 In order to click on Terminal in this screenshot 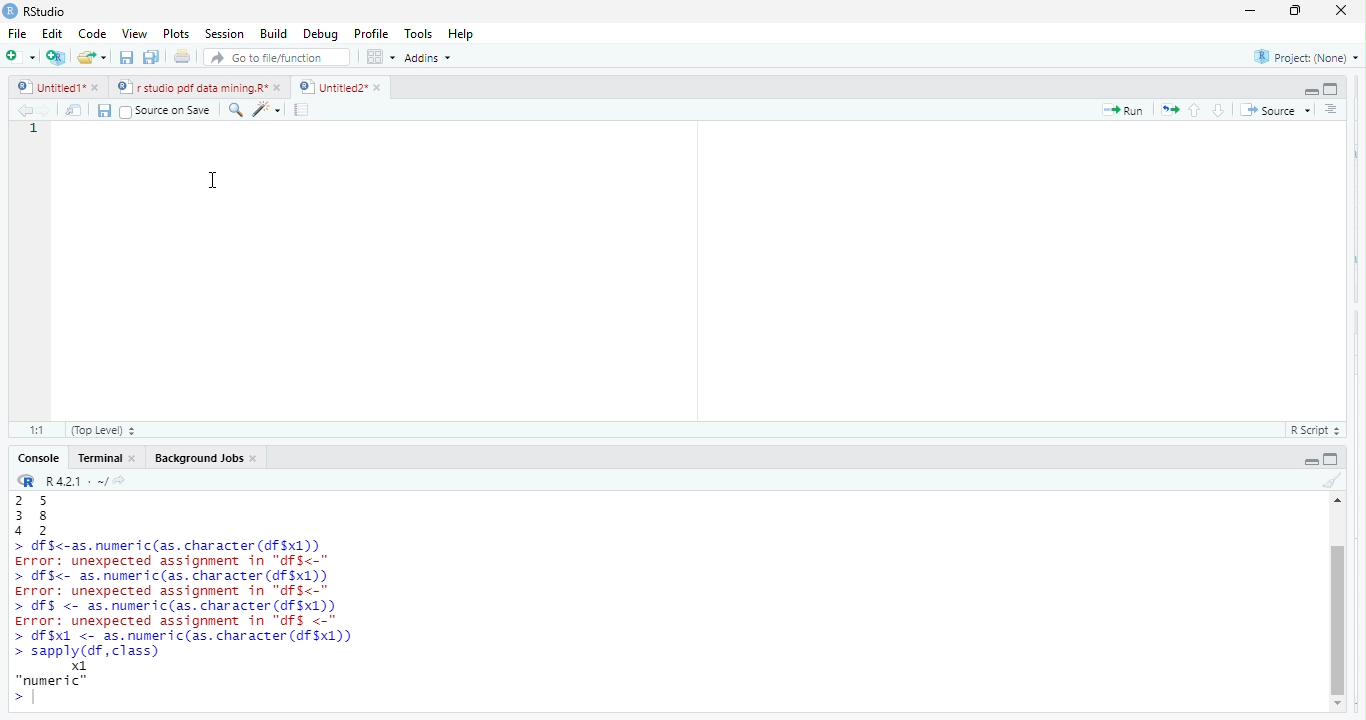, I will do `click(100, 458)`.